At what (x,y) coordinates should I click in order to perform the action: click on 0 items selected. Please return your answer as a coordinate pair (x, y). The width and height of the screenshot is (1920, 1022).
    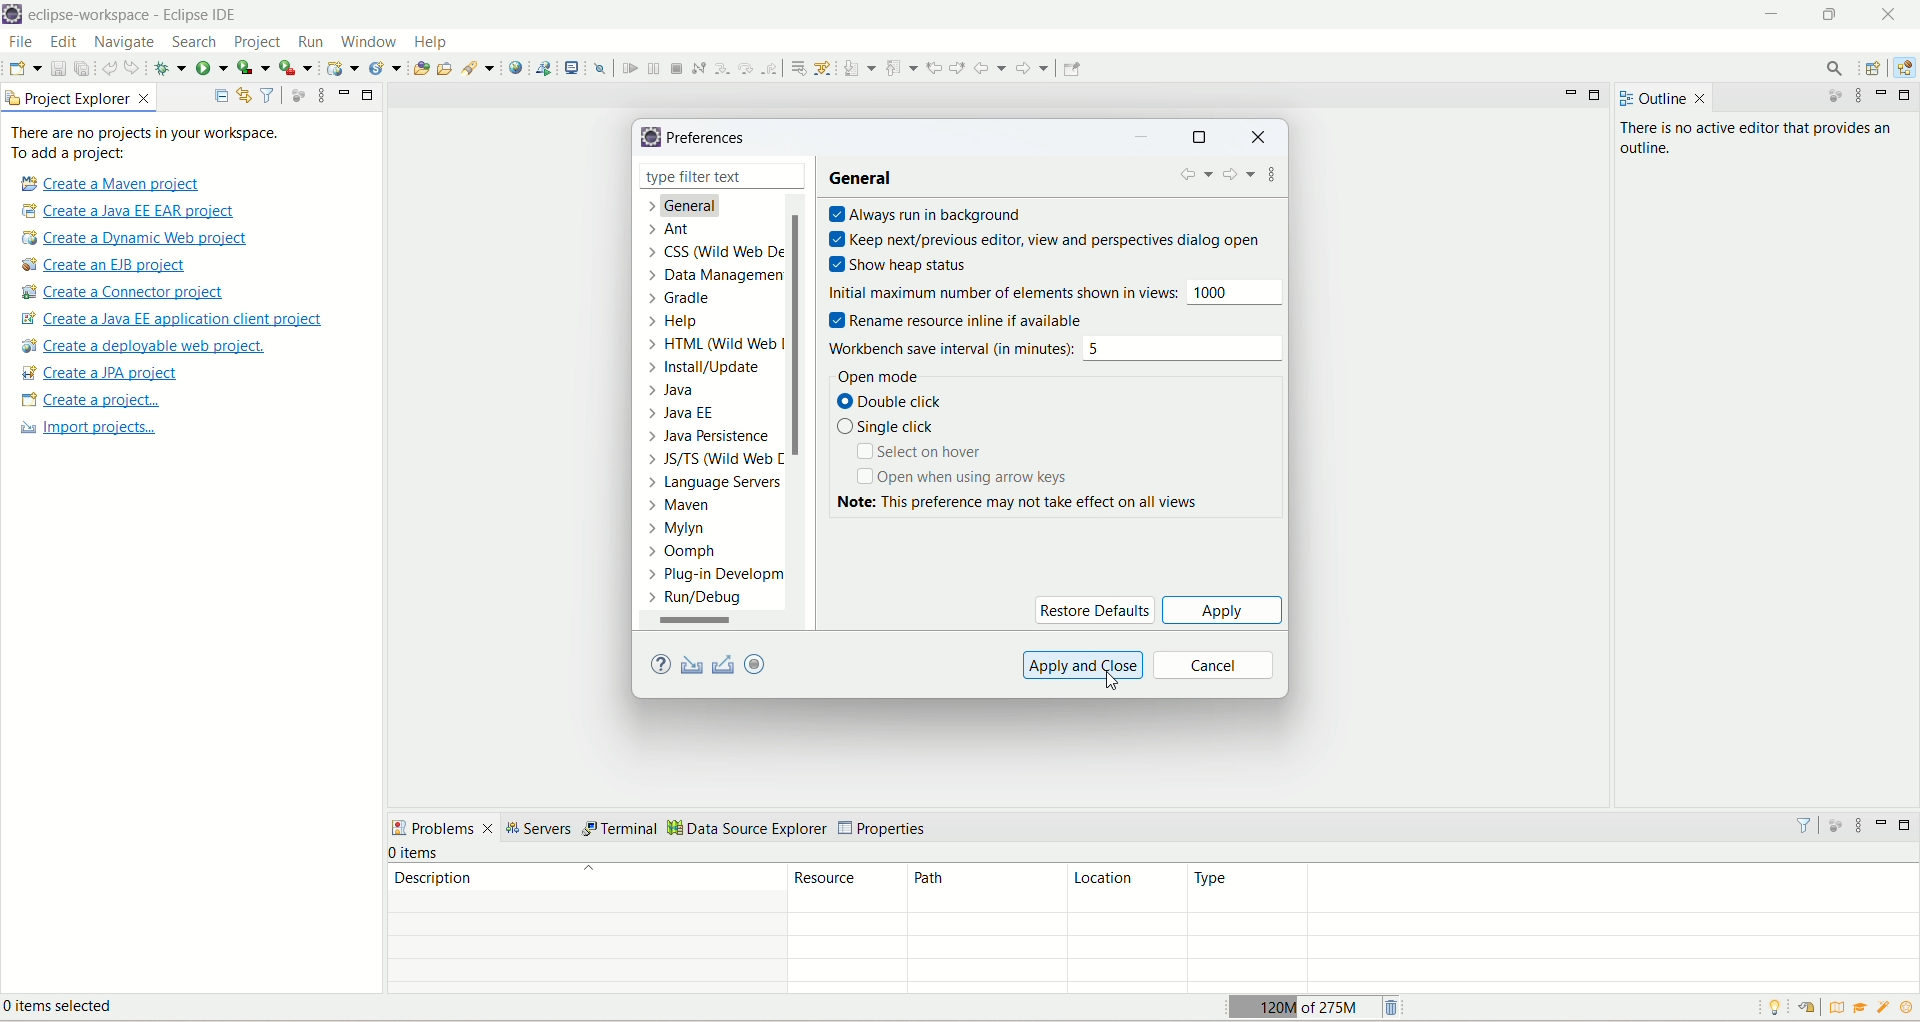
    Looking at the image, I should click on (73, 1009).